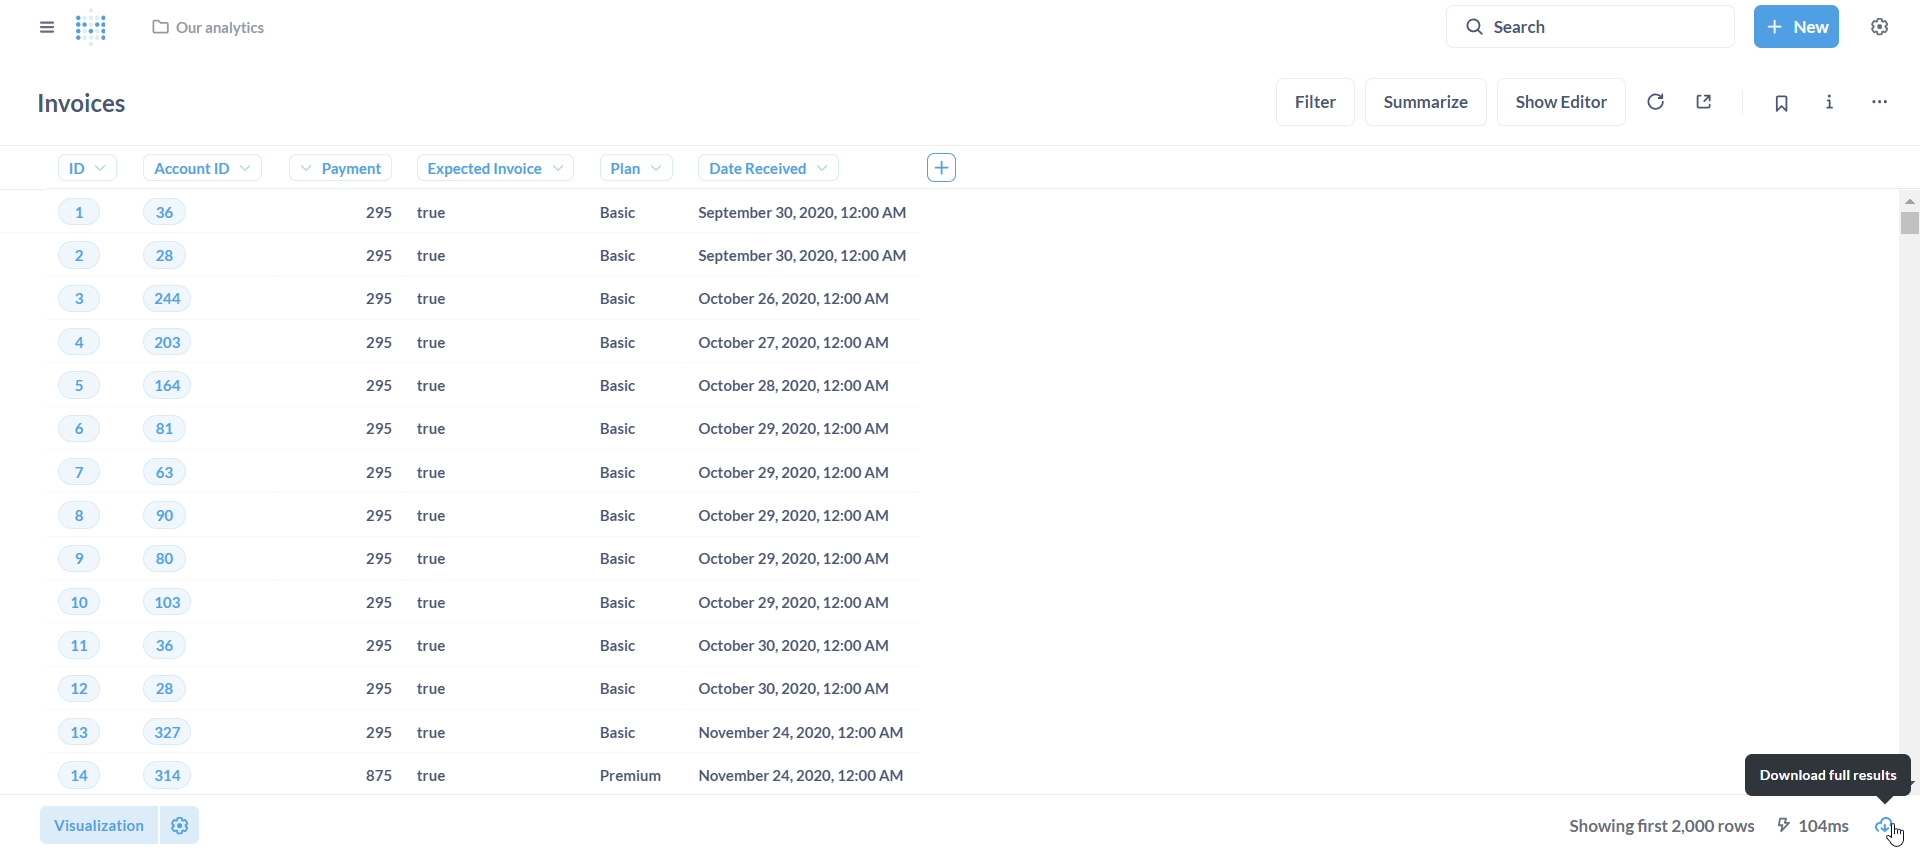 This screenshot has height=854, width=1920. What do you see at coordinates (1598, 25) in the screenshot?
I see `search` at bounding box center [1598, 25].